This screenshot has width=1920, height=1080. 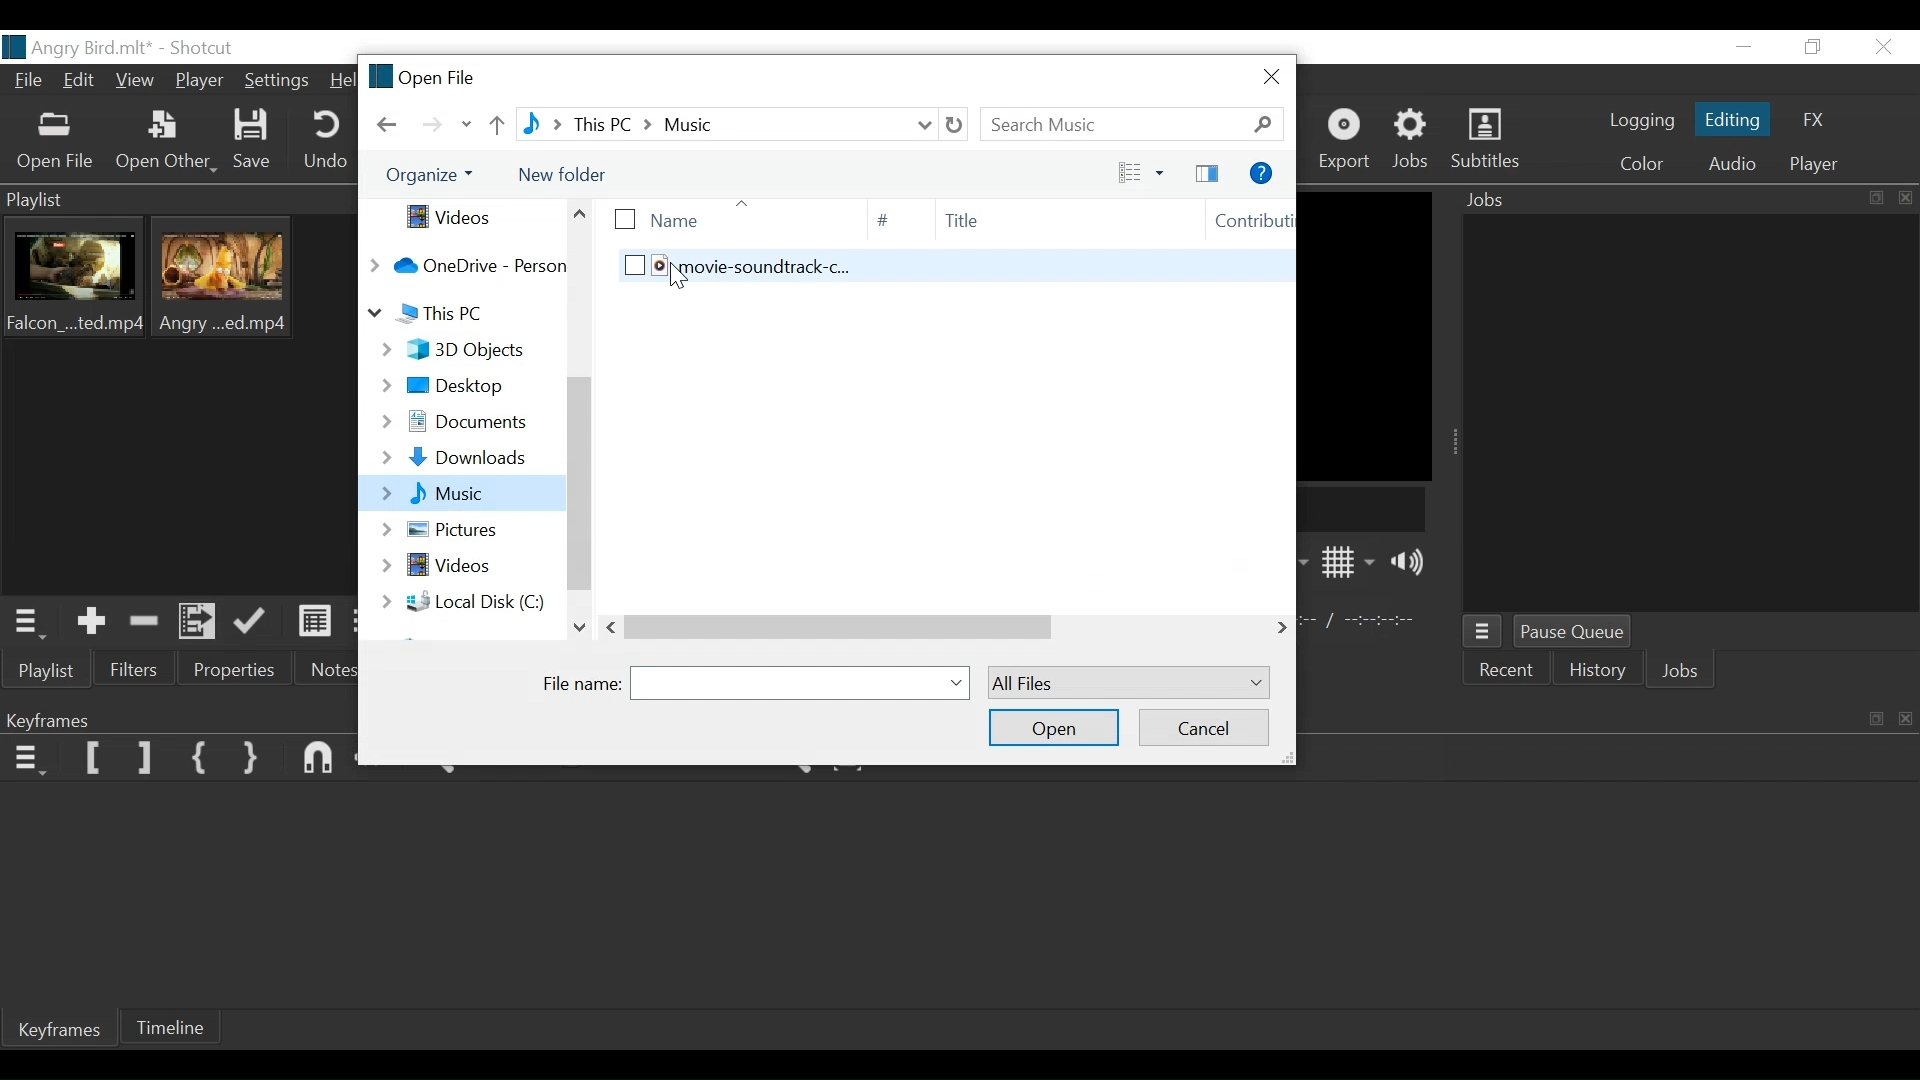 I want to click on View, so click(x=137, y=85).